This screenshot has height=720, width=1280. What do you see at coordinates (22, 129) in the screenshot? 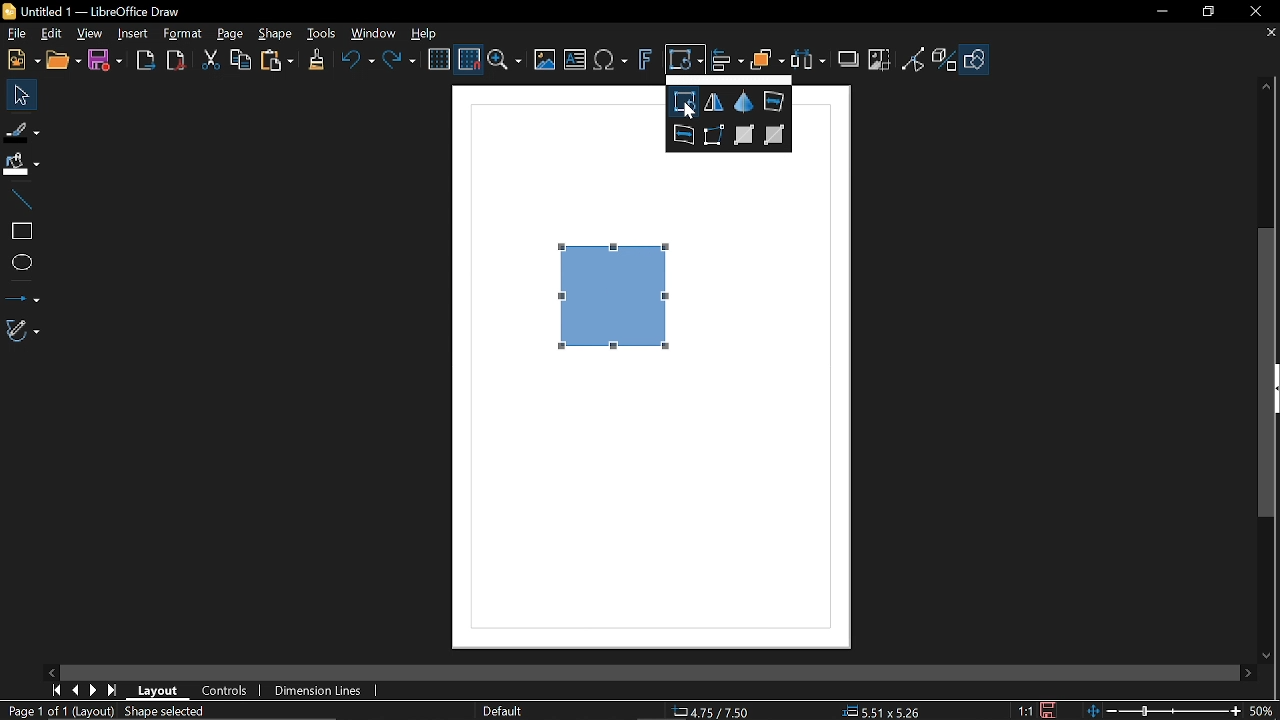
I see `Fill line` at bounding box center [22, 129].